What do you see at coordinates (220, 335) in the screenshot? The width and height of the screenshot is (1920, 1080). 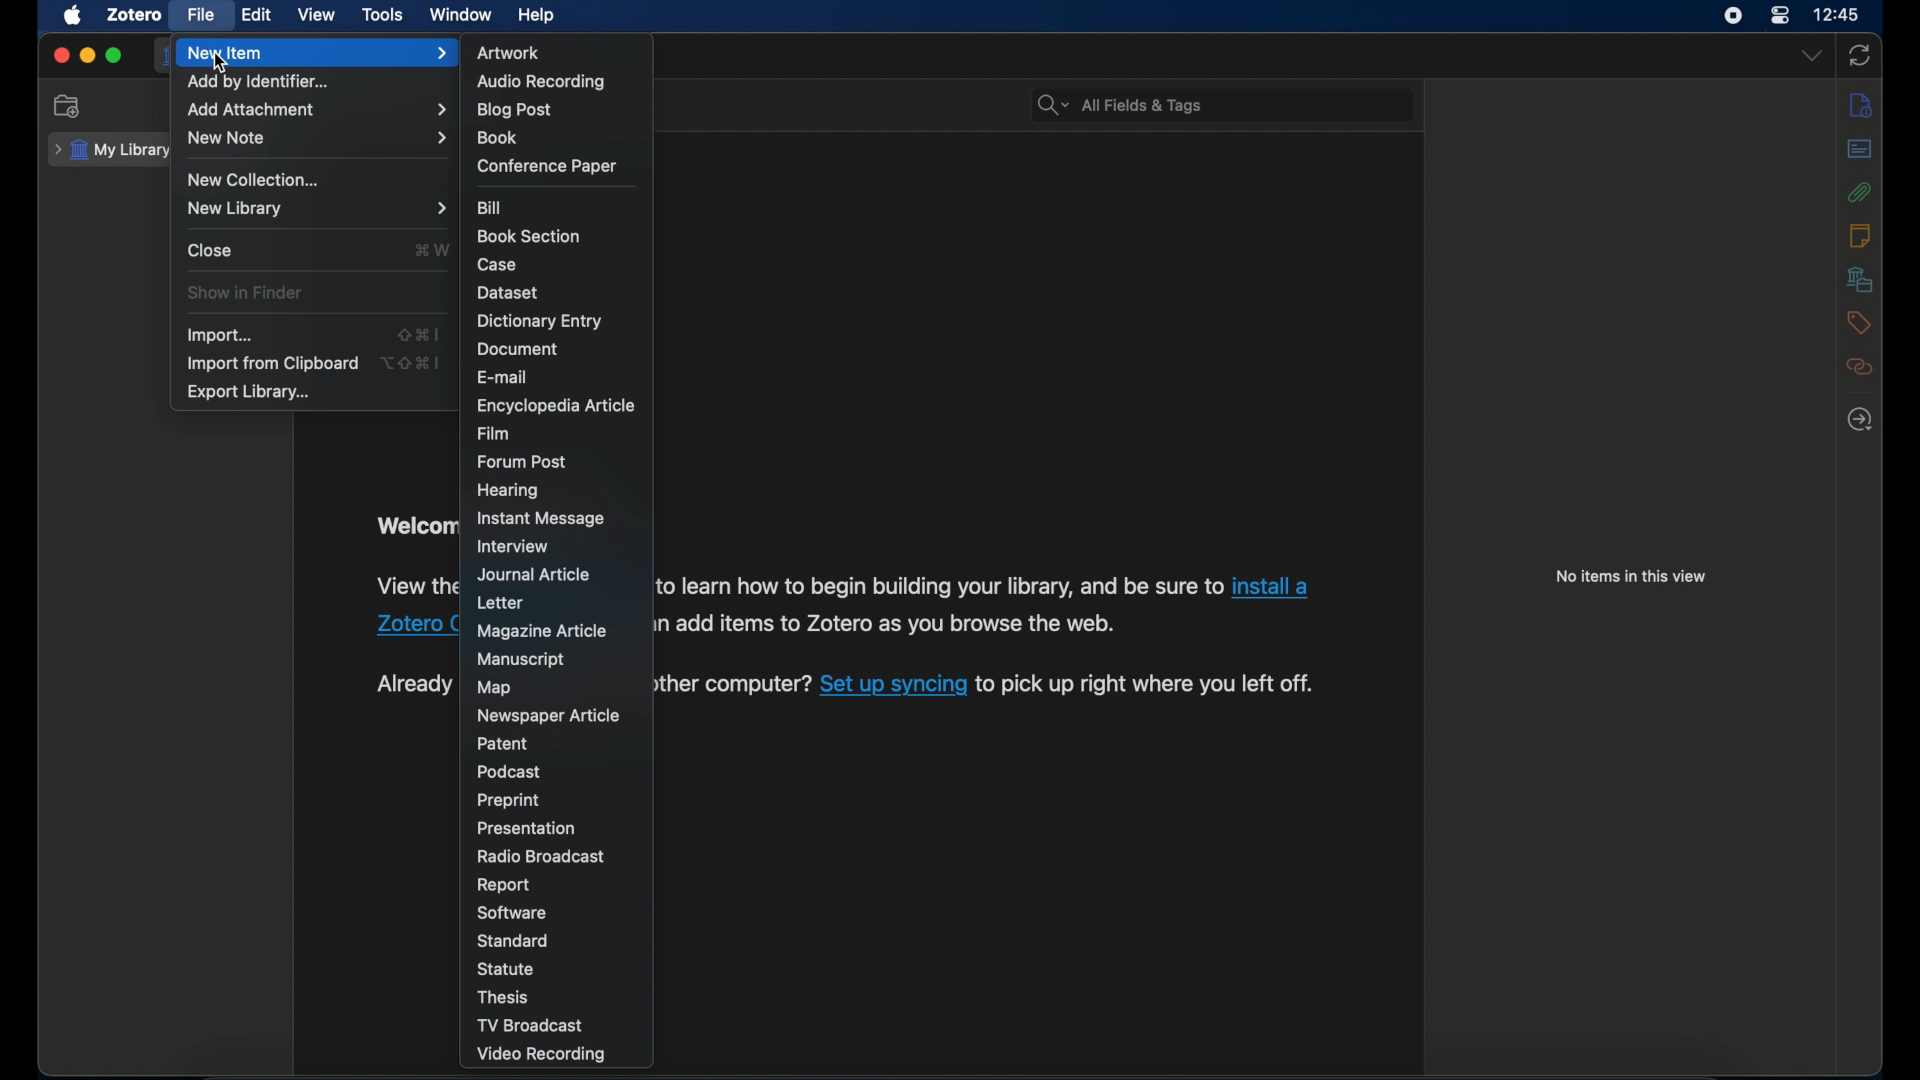 I see `import` at bounding box center [220, 335].